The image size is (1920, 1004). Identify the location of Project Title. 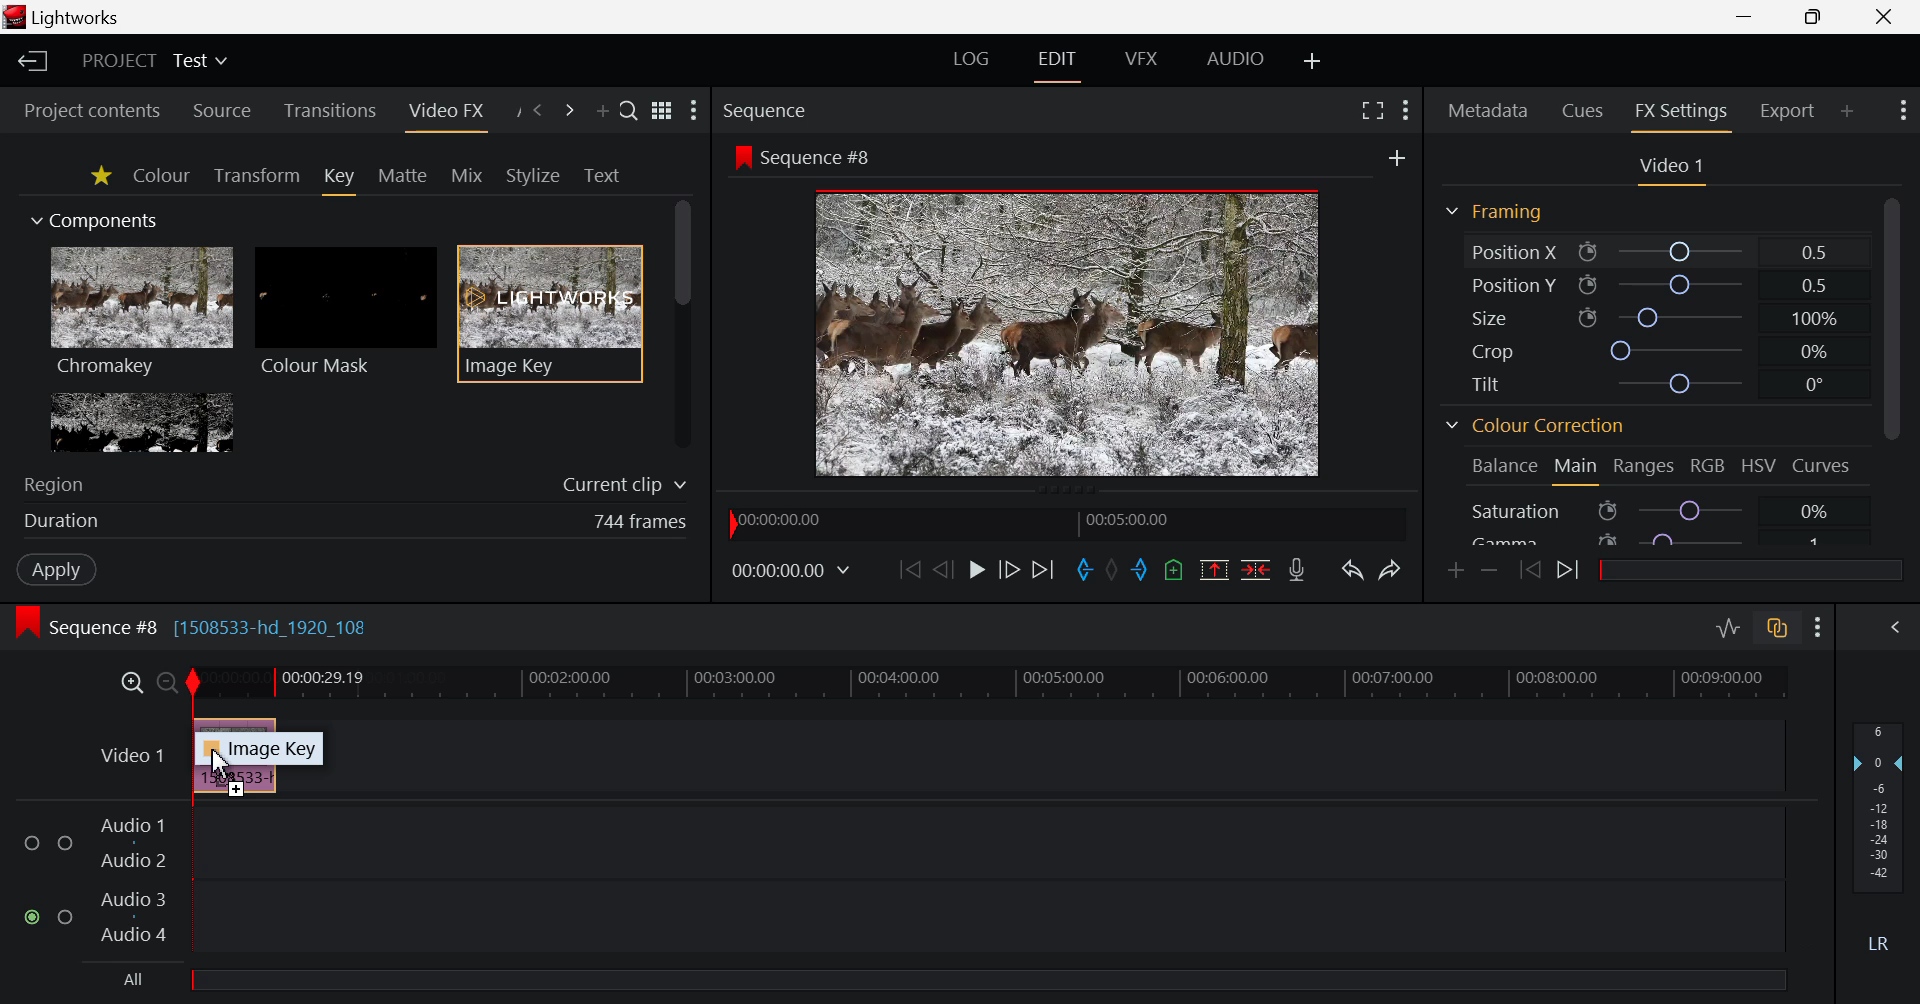
(154, 60).